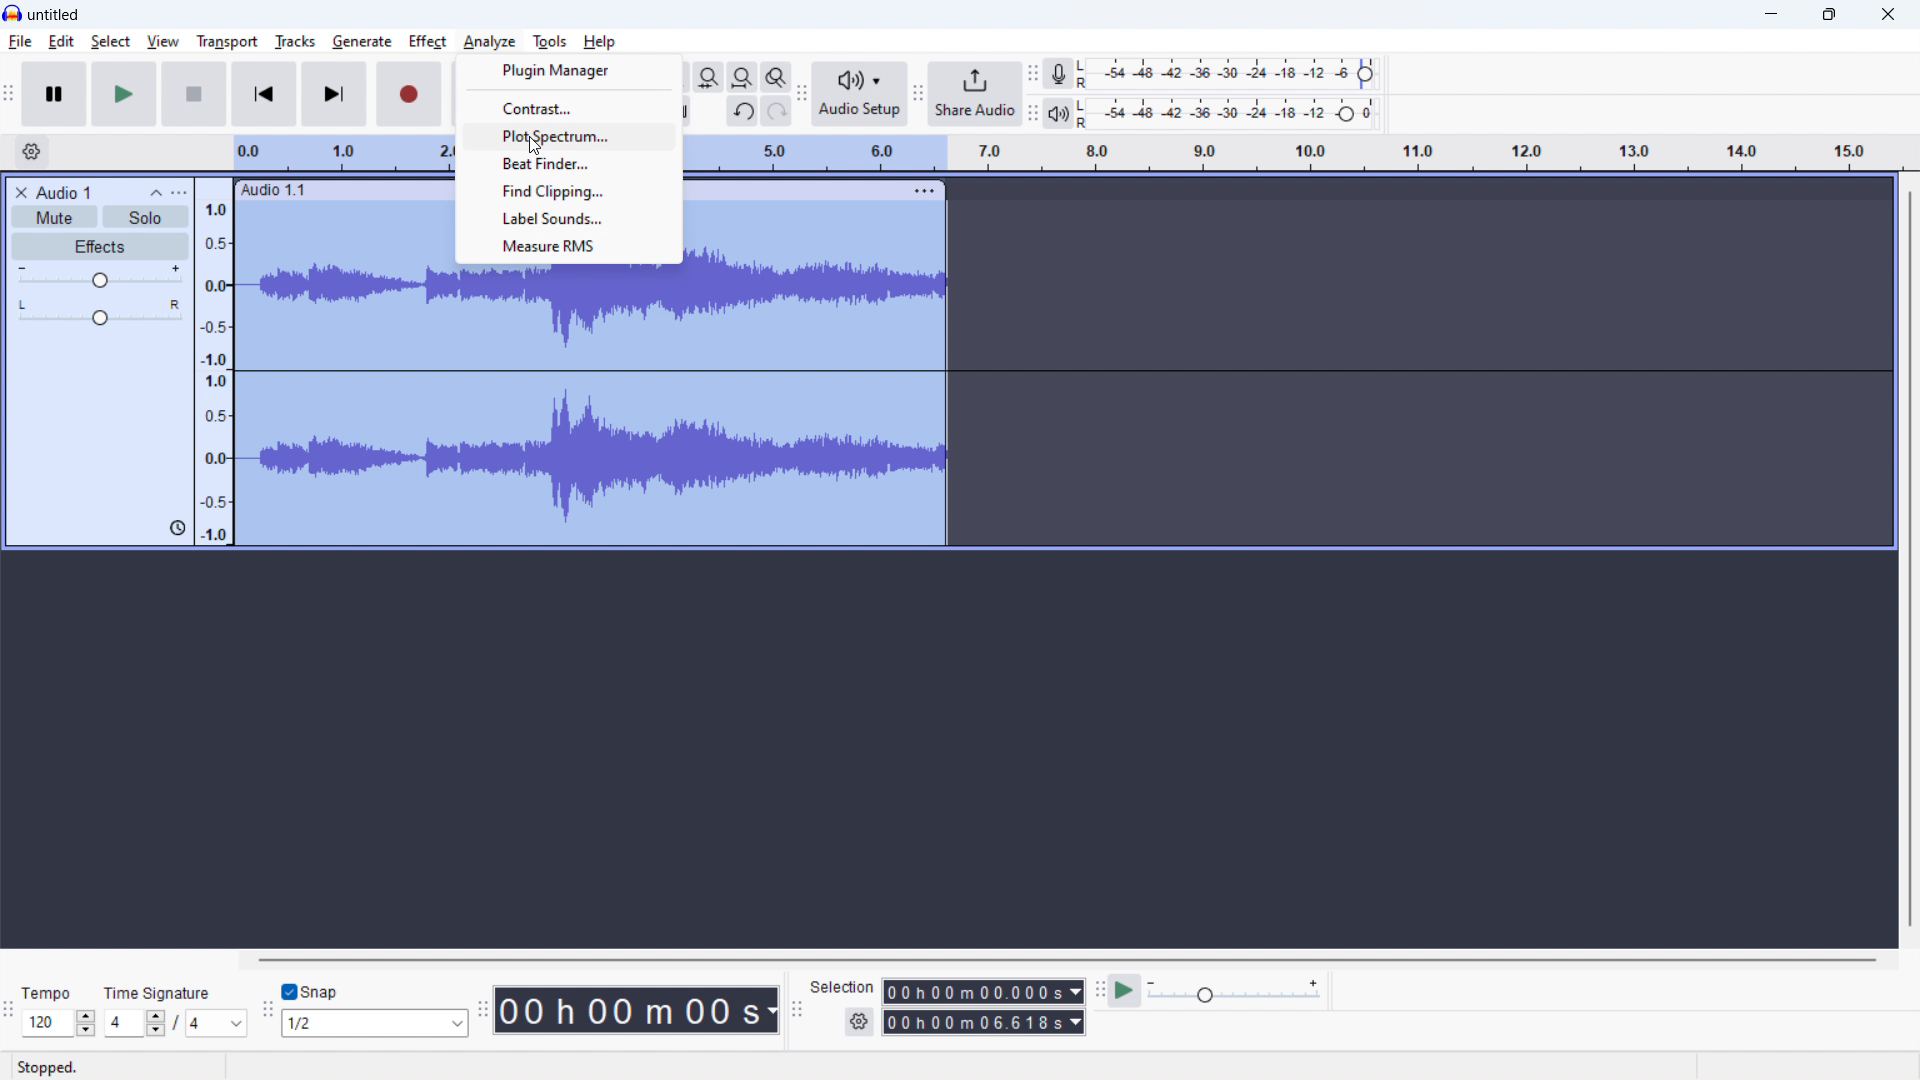  What do you see at coordinates (570, 163) in the screenshot?
I see `beat finder` at bounding box center [570, 163].